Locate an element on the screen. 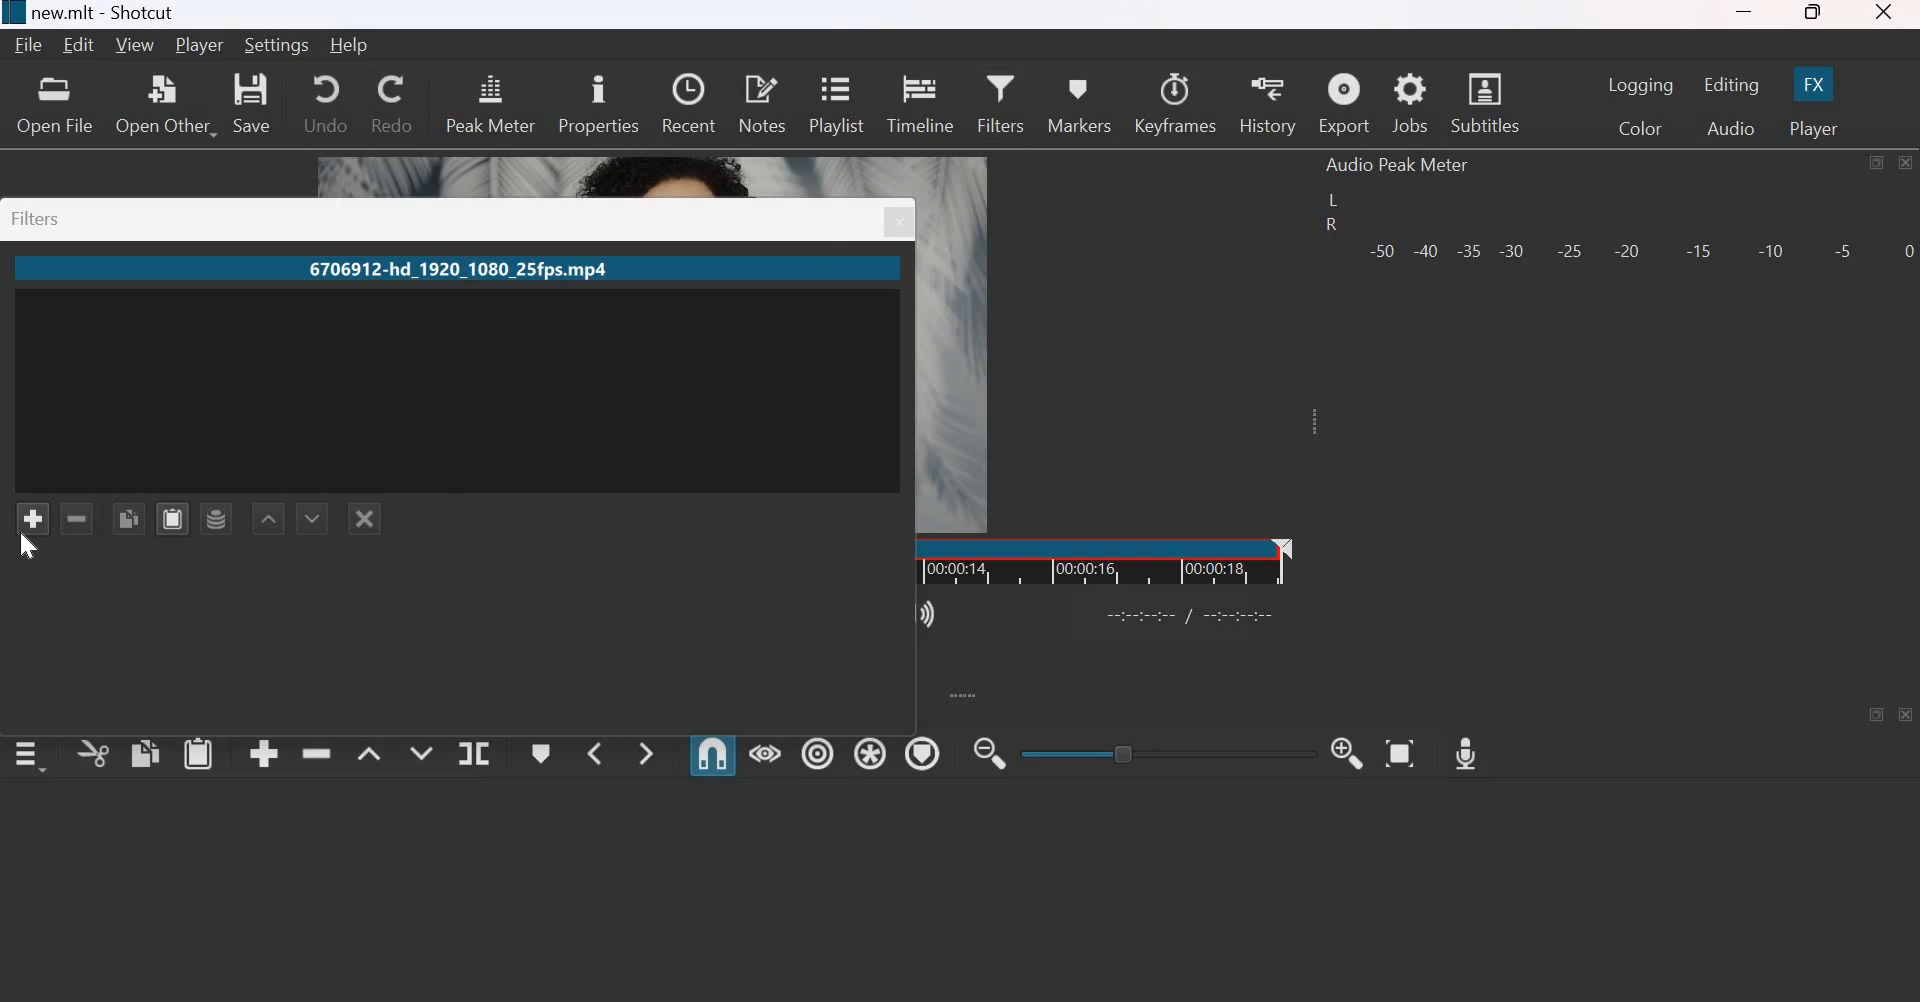 This screenshot has height=1002, width=1920. ripple delete is located at coordinates (317, 750).